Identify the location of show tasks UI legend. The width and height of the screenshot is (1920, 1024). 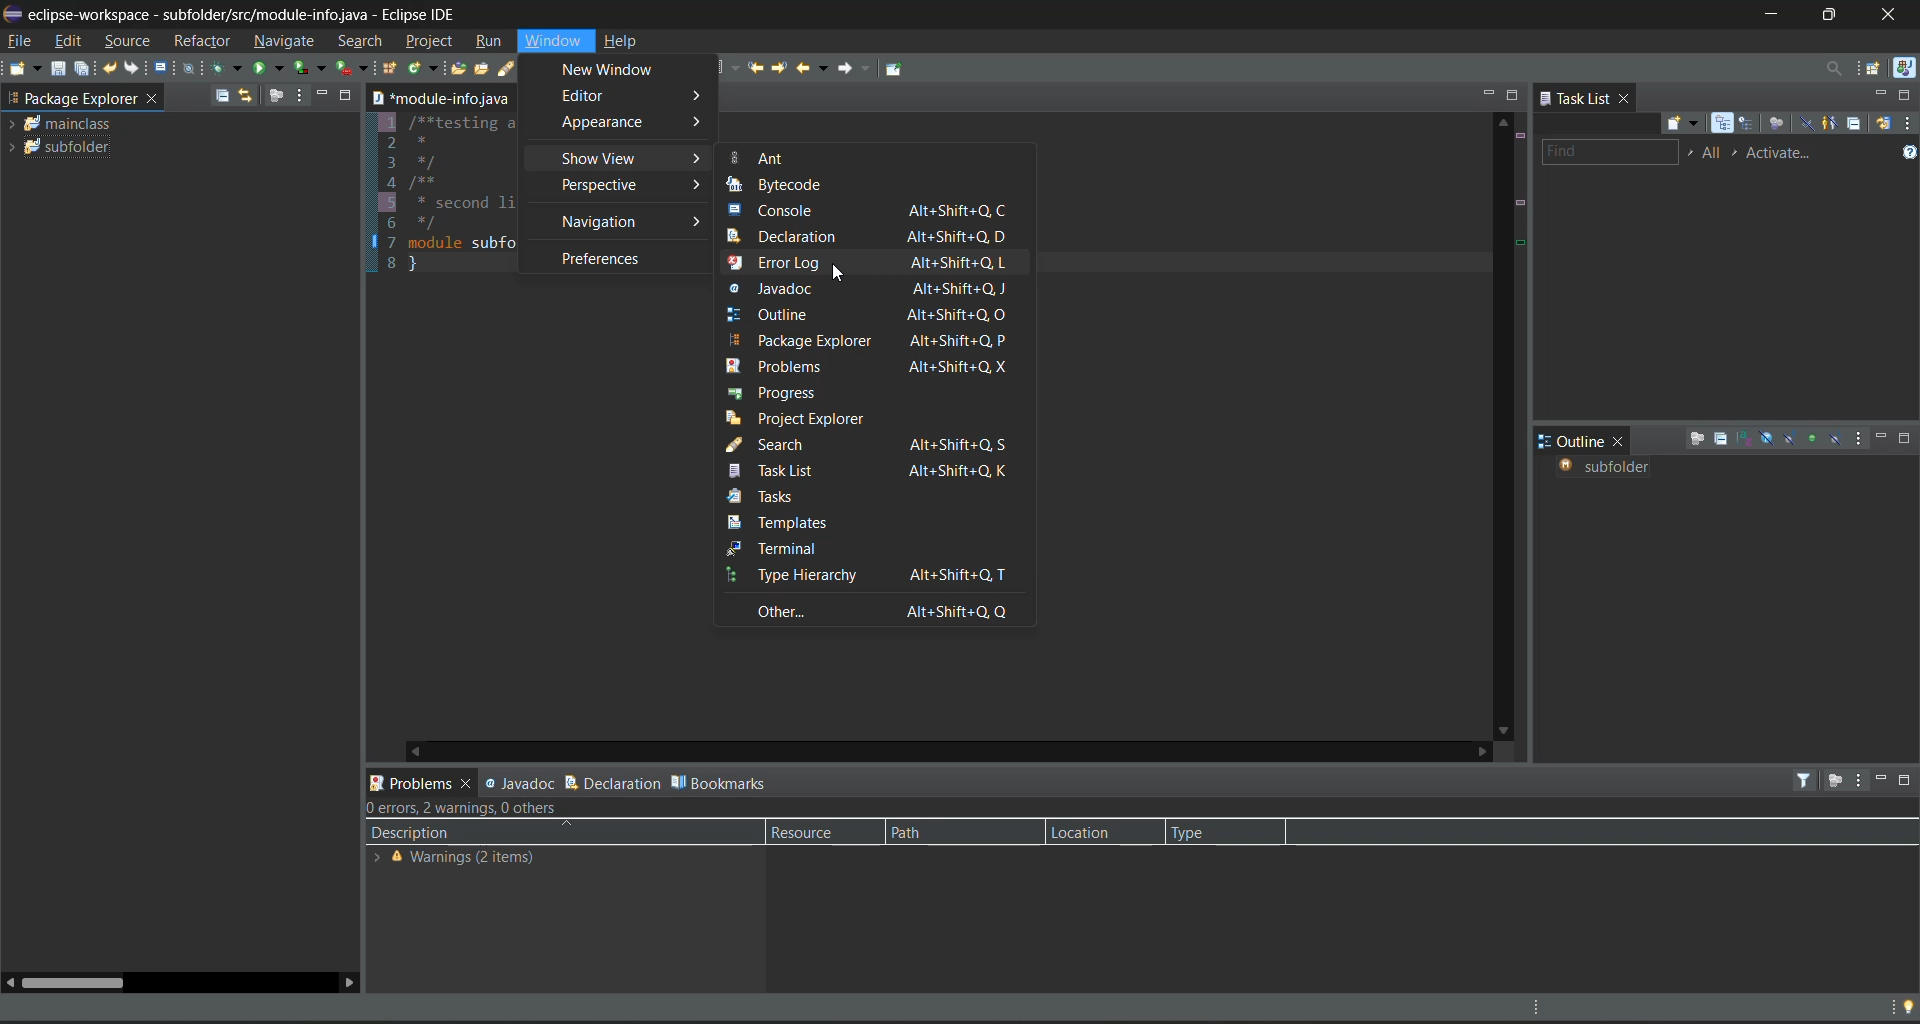
(1907, 151).